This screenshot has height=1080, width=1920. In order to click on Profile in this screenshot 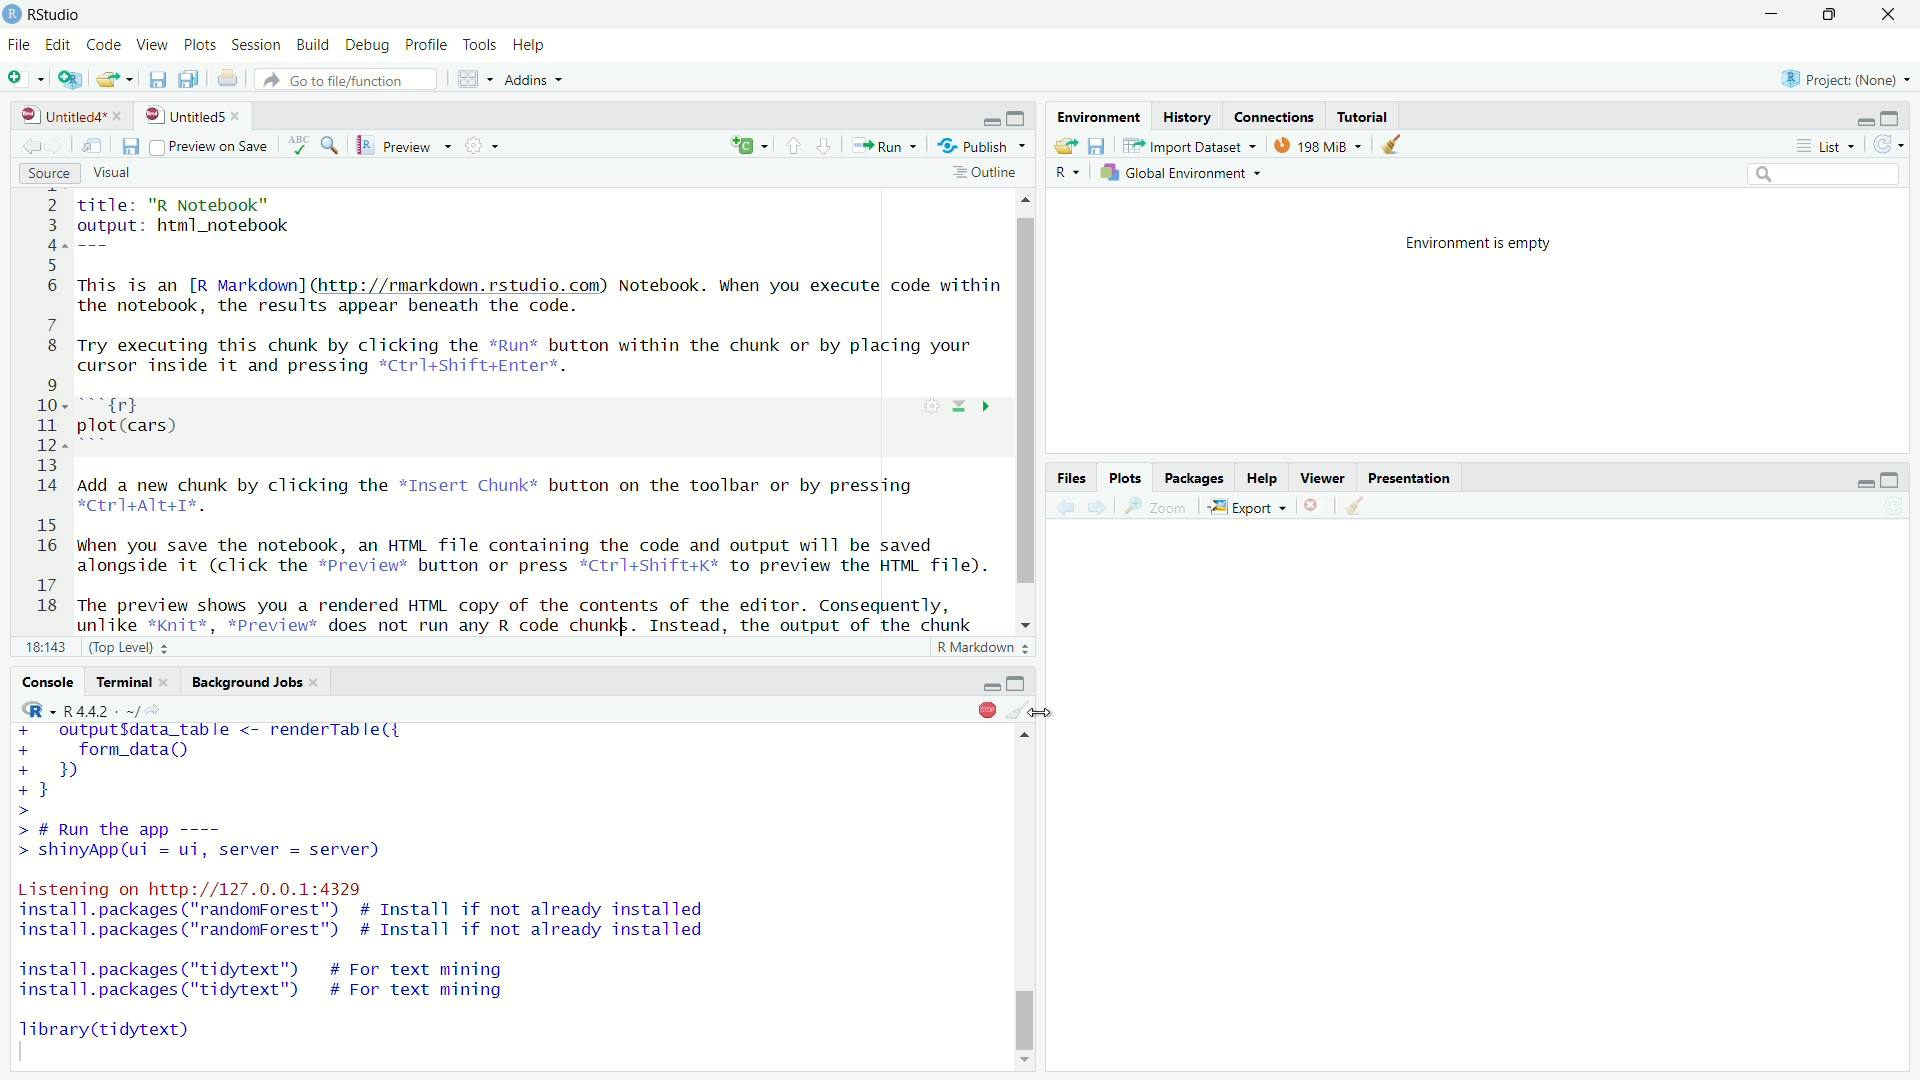, I will do `click(425, 46)`.